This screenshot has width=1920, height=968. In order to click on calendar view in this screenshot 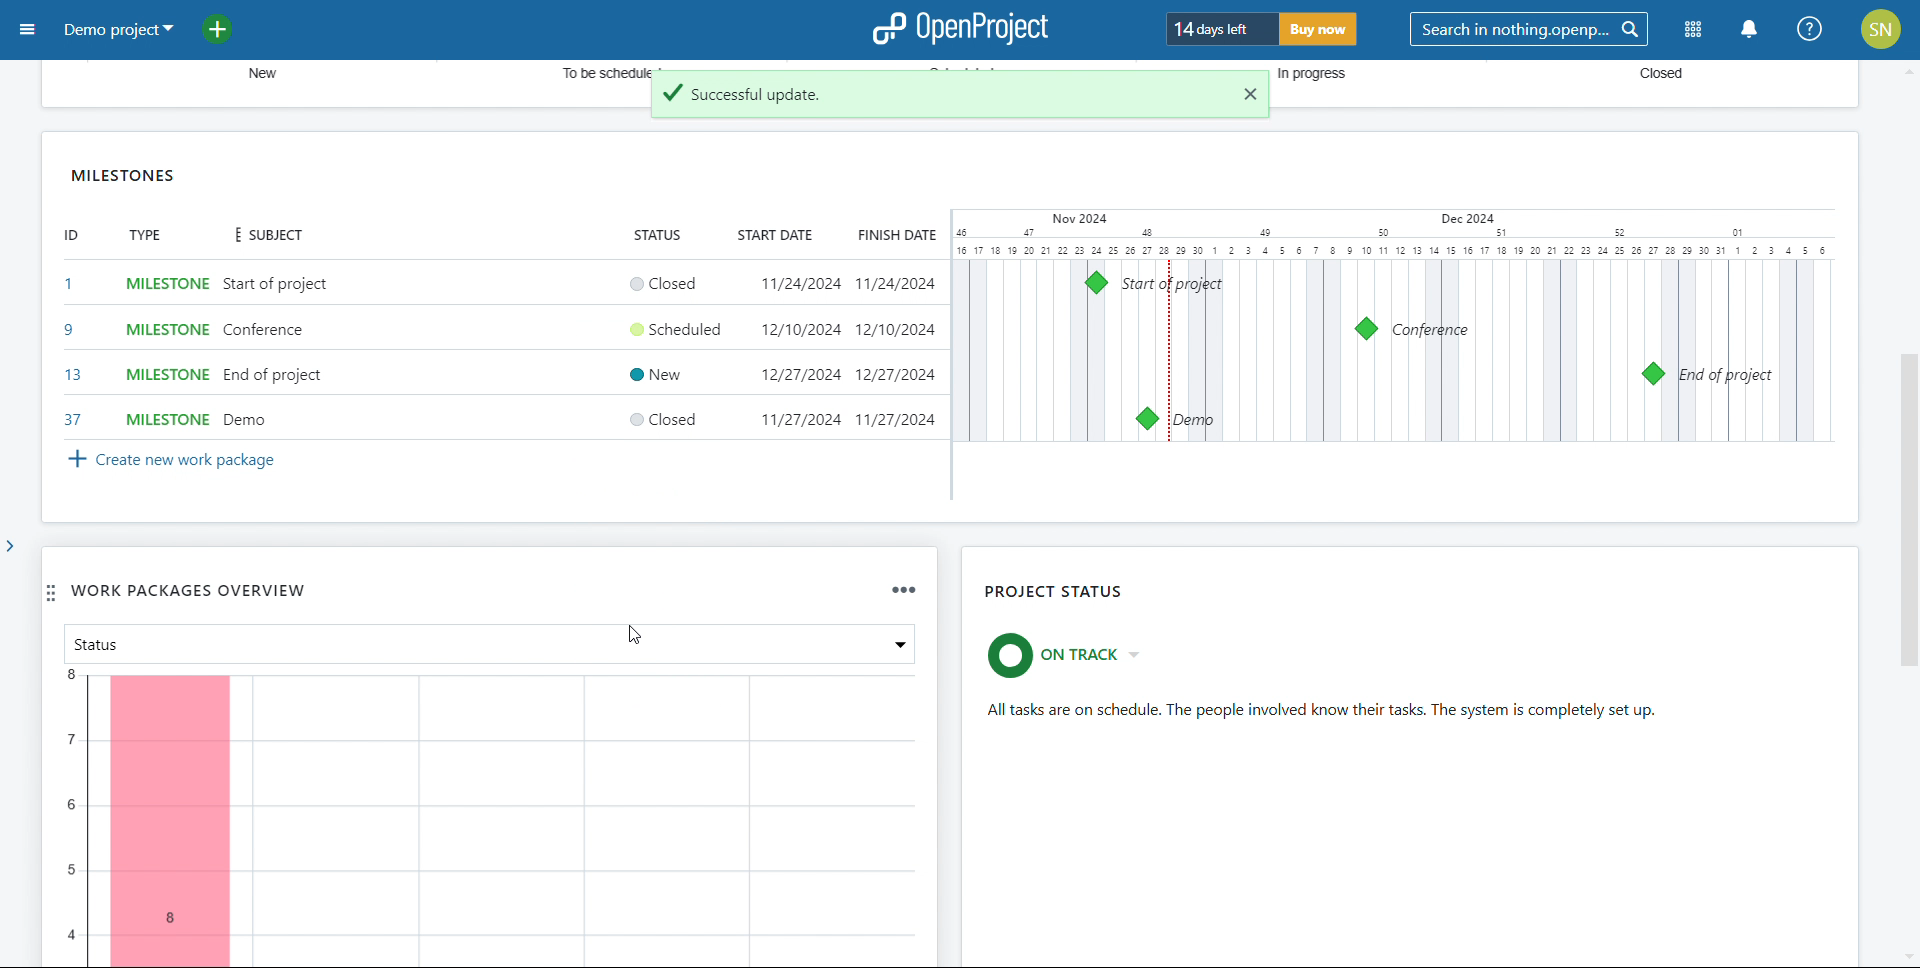, I will do `click(1396, 325)`.